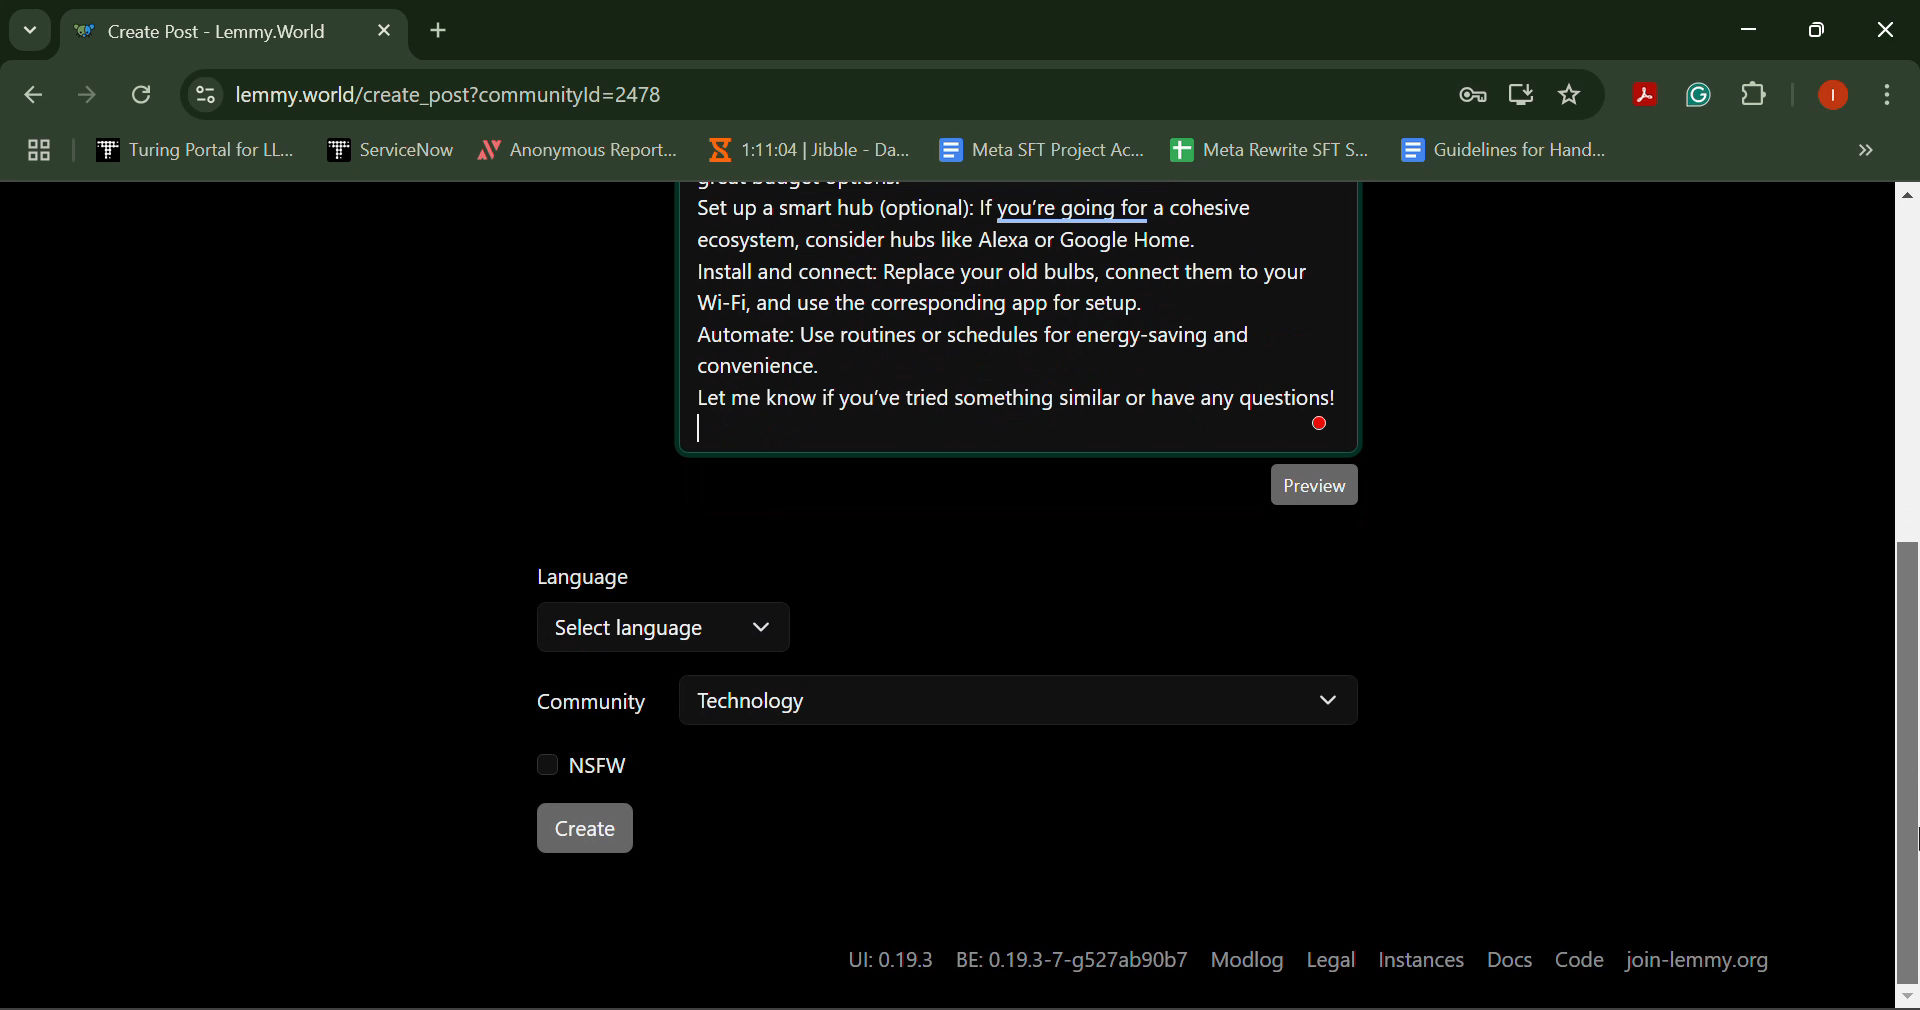 This screenshot has width=1920, height=1010. Describe the element at coordinates (1020, 316) in the screenshot. I see `Post Body Paragraph` at that location.